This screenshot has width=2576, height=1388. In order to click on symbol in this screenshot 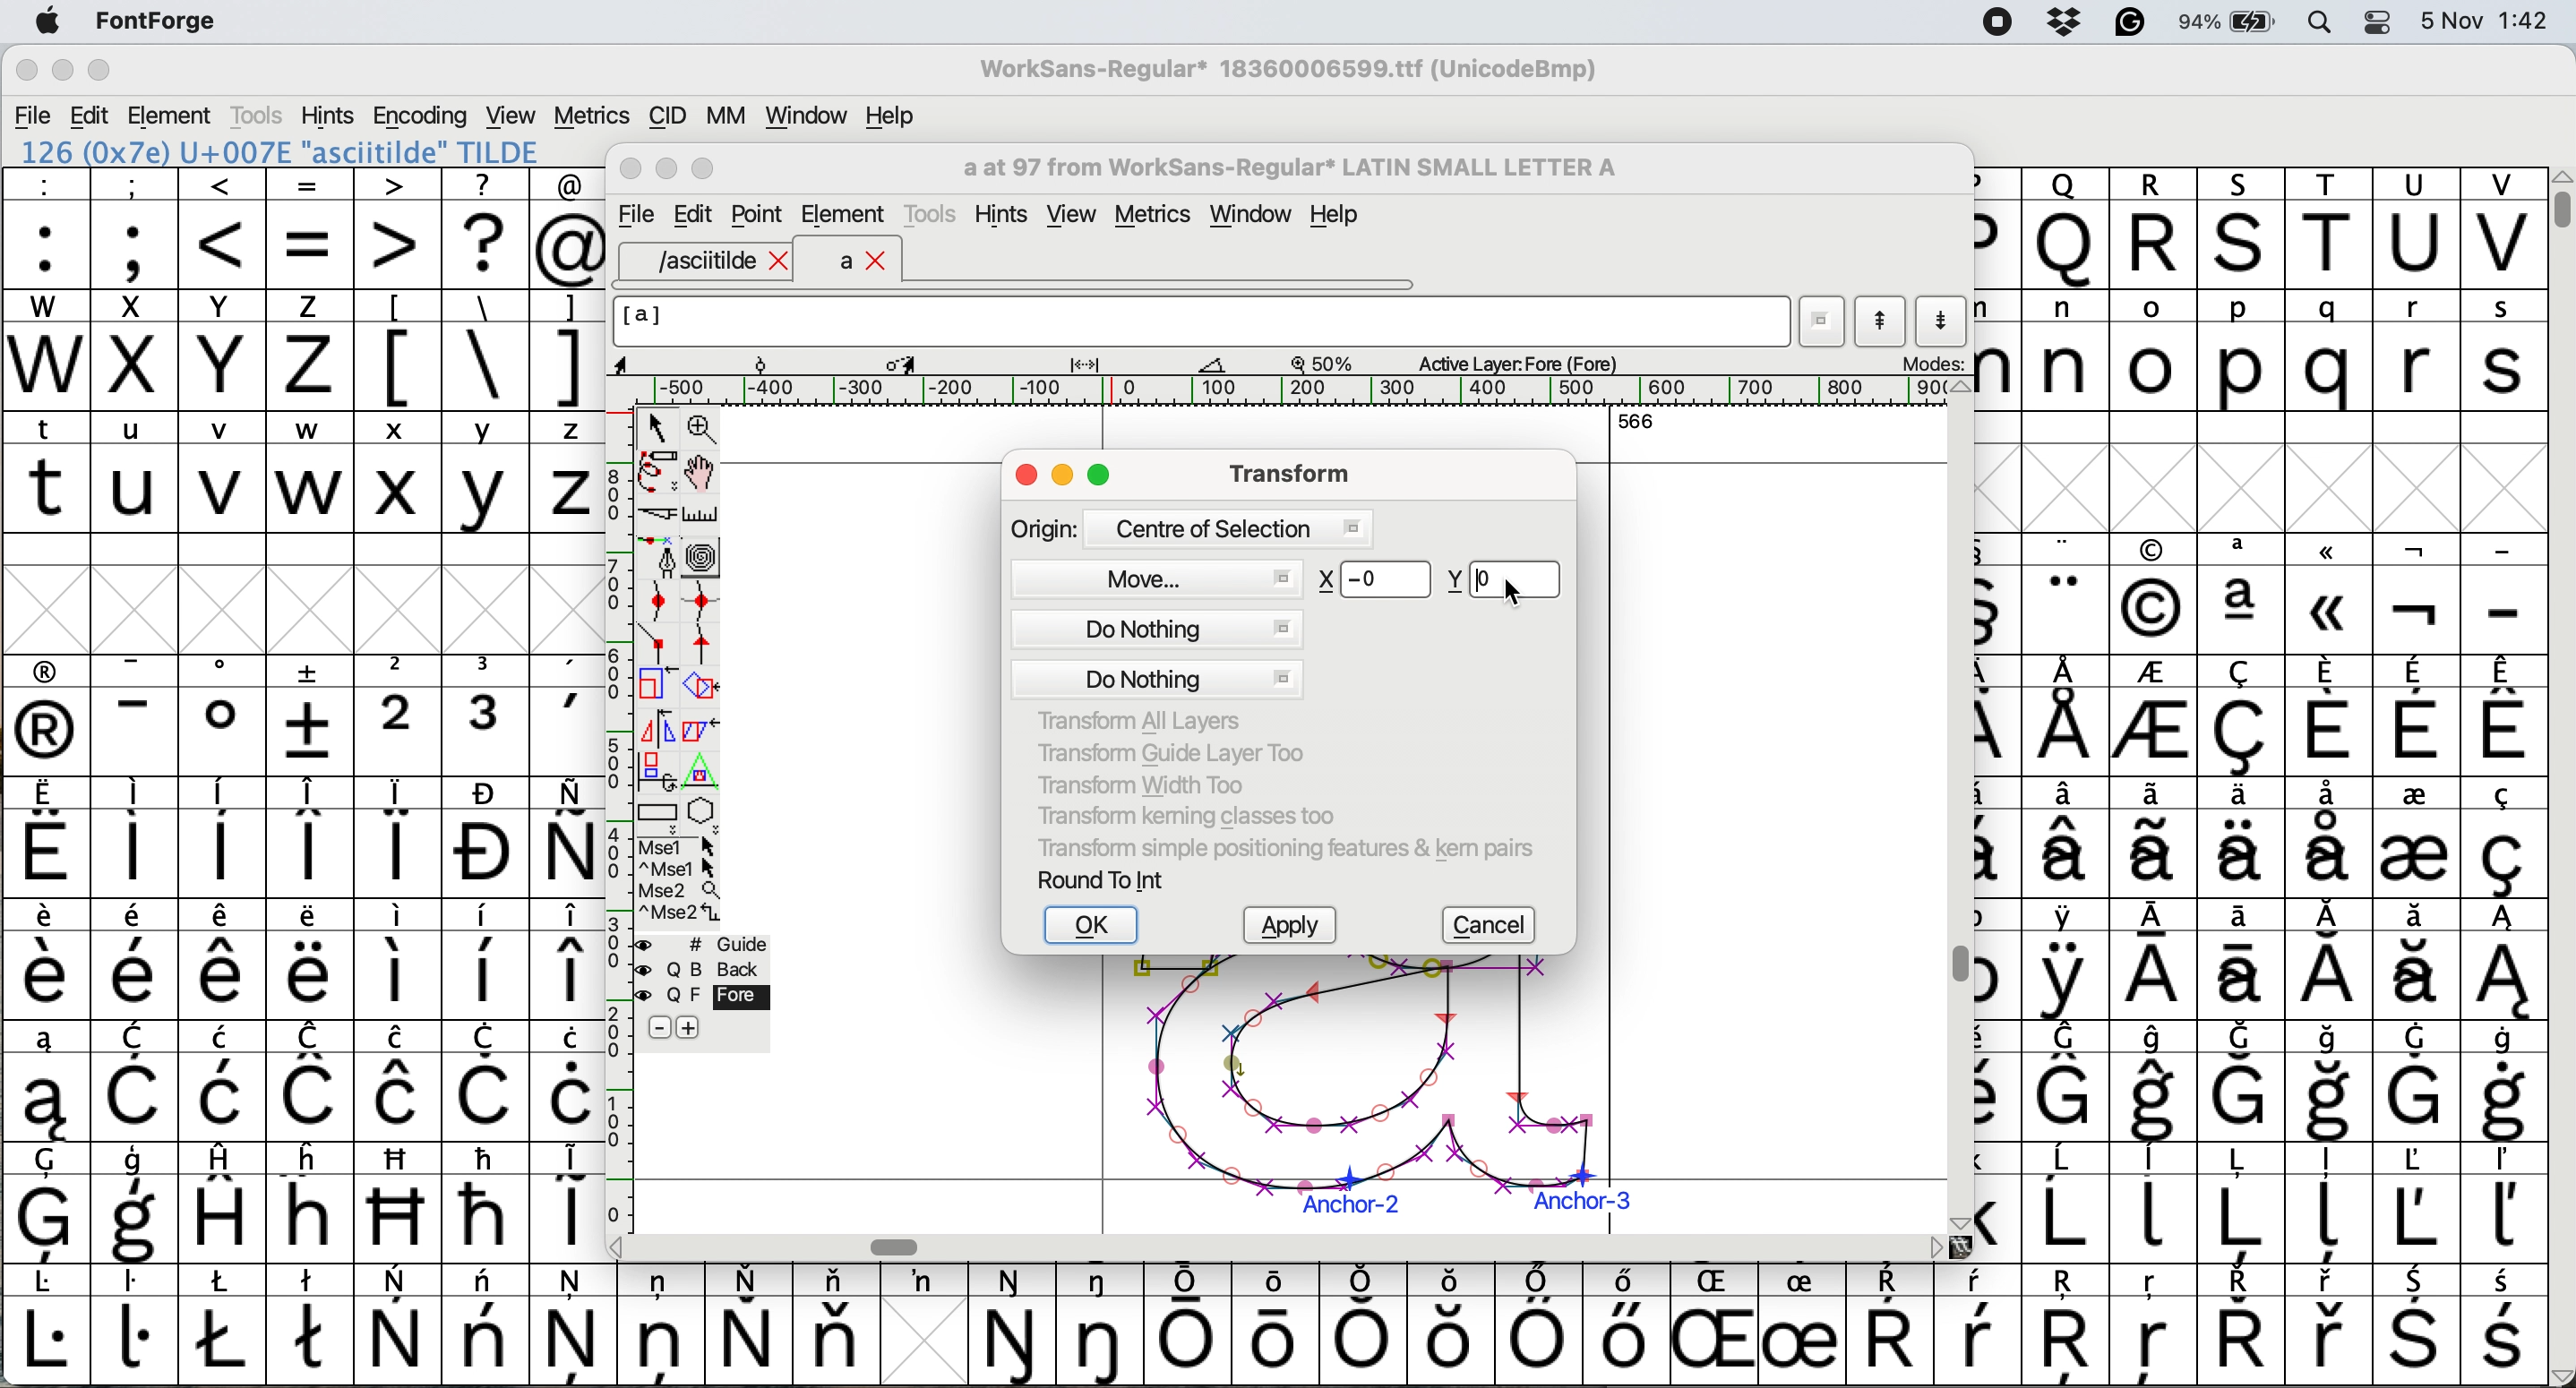, I will do `click(1801, 1326)`.